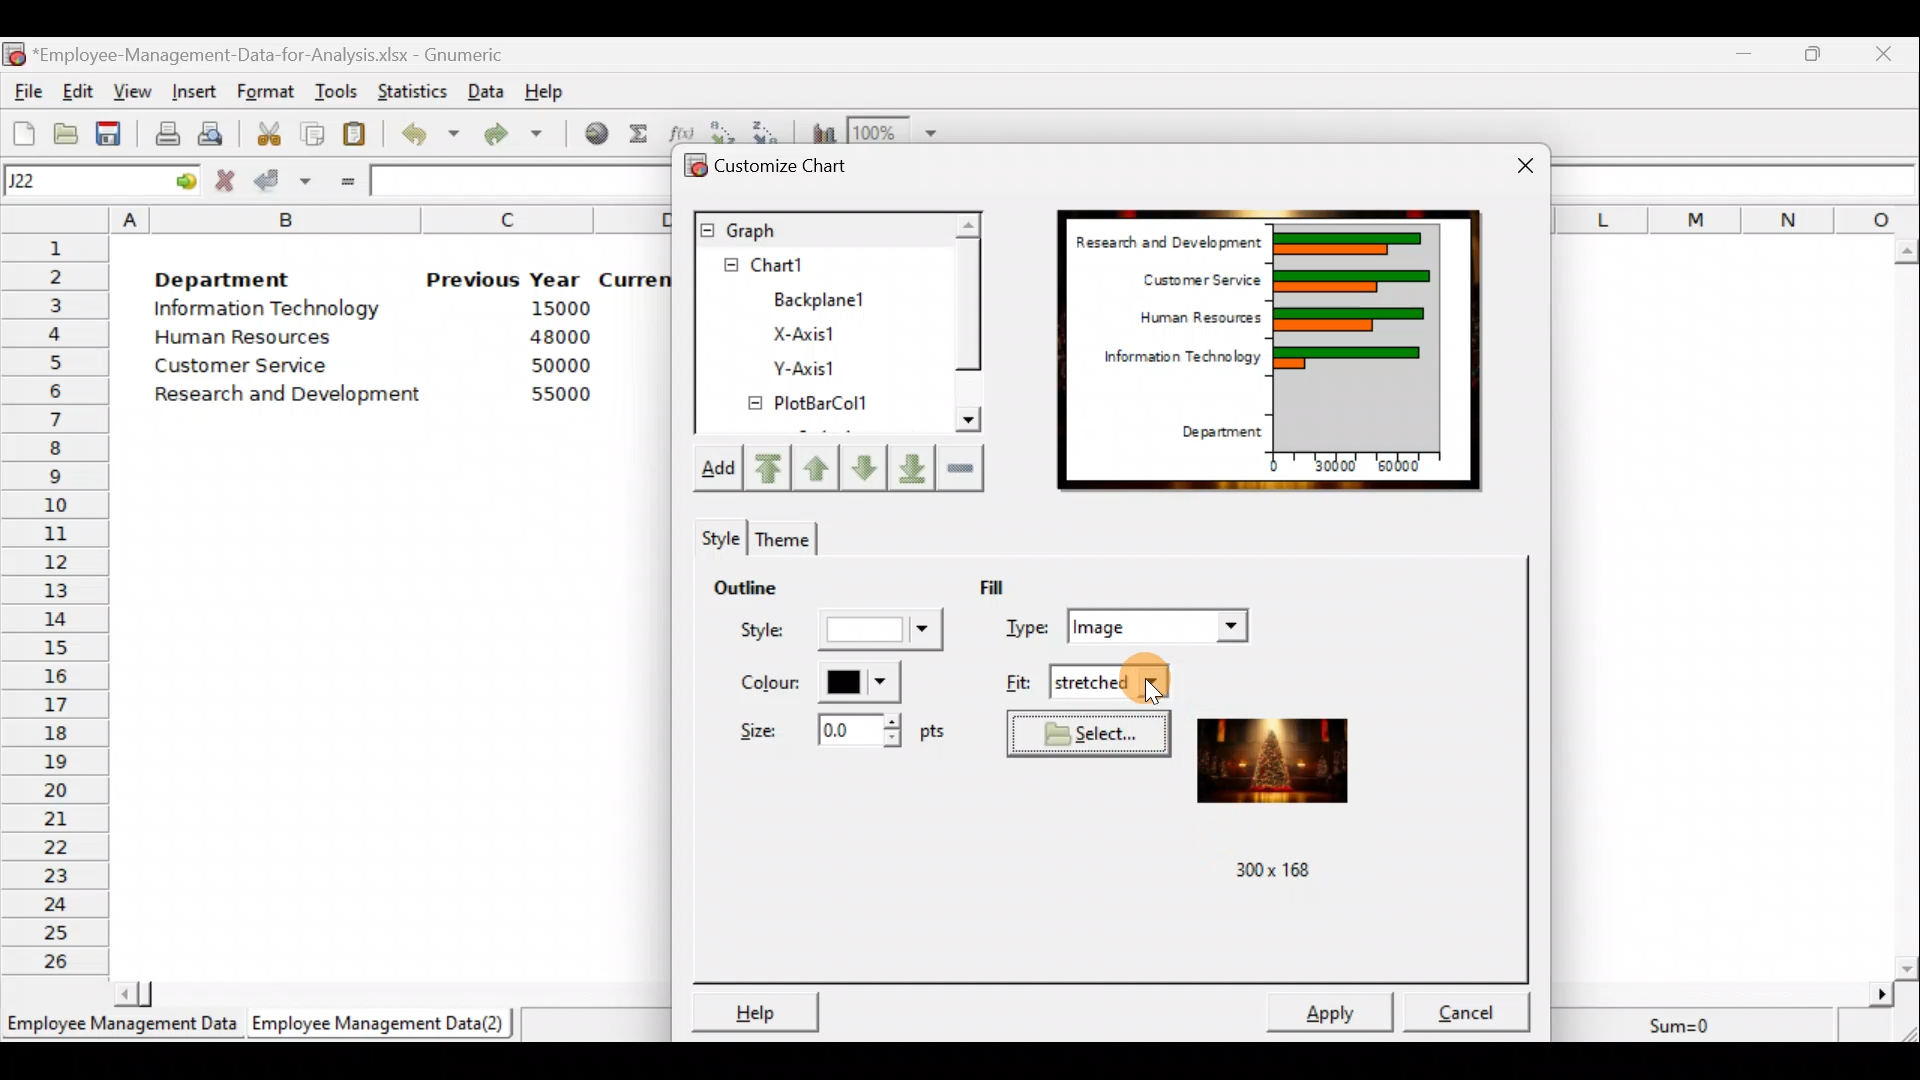 The image size is (1920, 1080). Describe the element at coordinates (1192, 280) in the screenshot. I see `Customer Service` at that location.